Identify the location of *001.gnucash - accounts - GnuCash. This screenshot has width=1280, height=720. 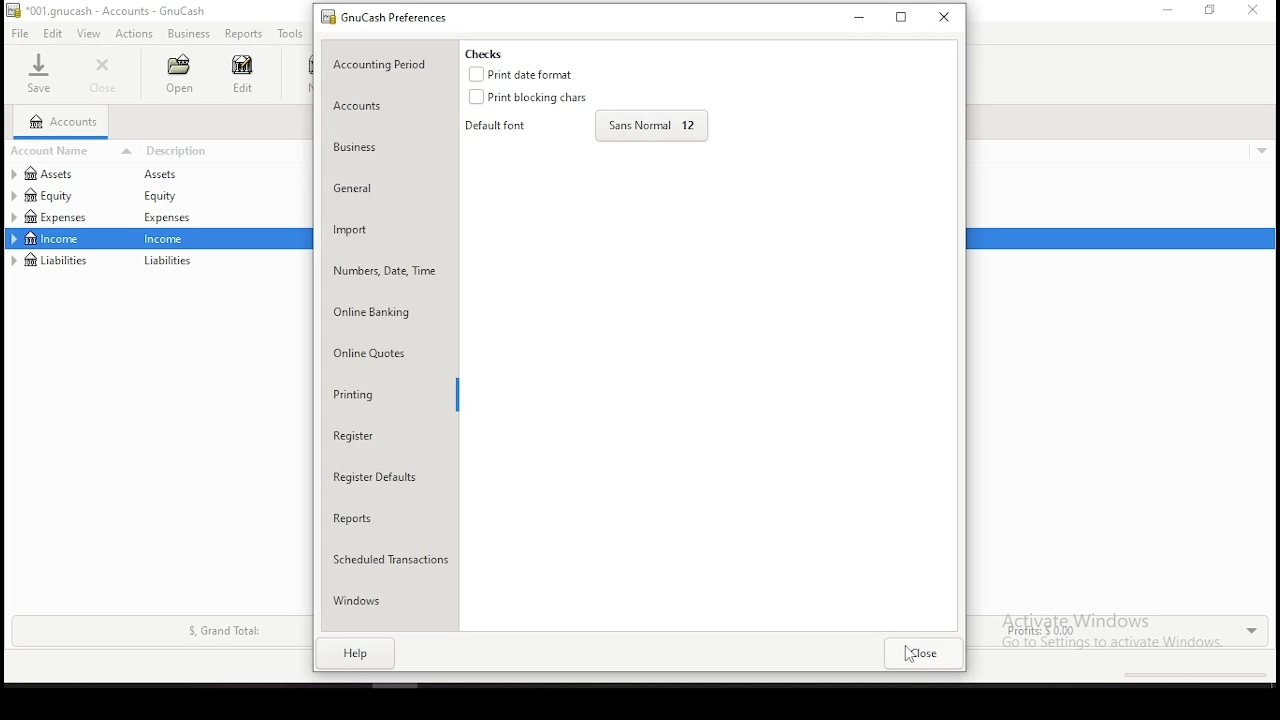
(106, 11).